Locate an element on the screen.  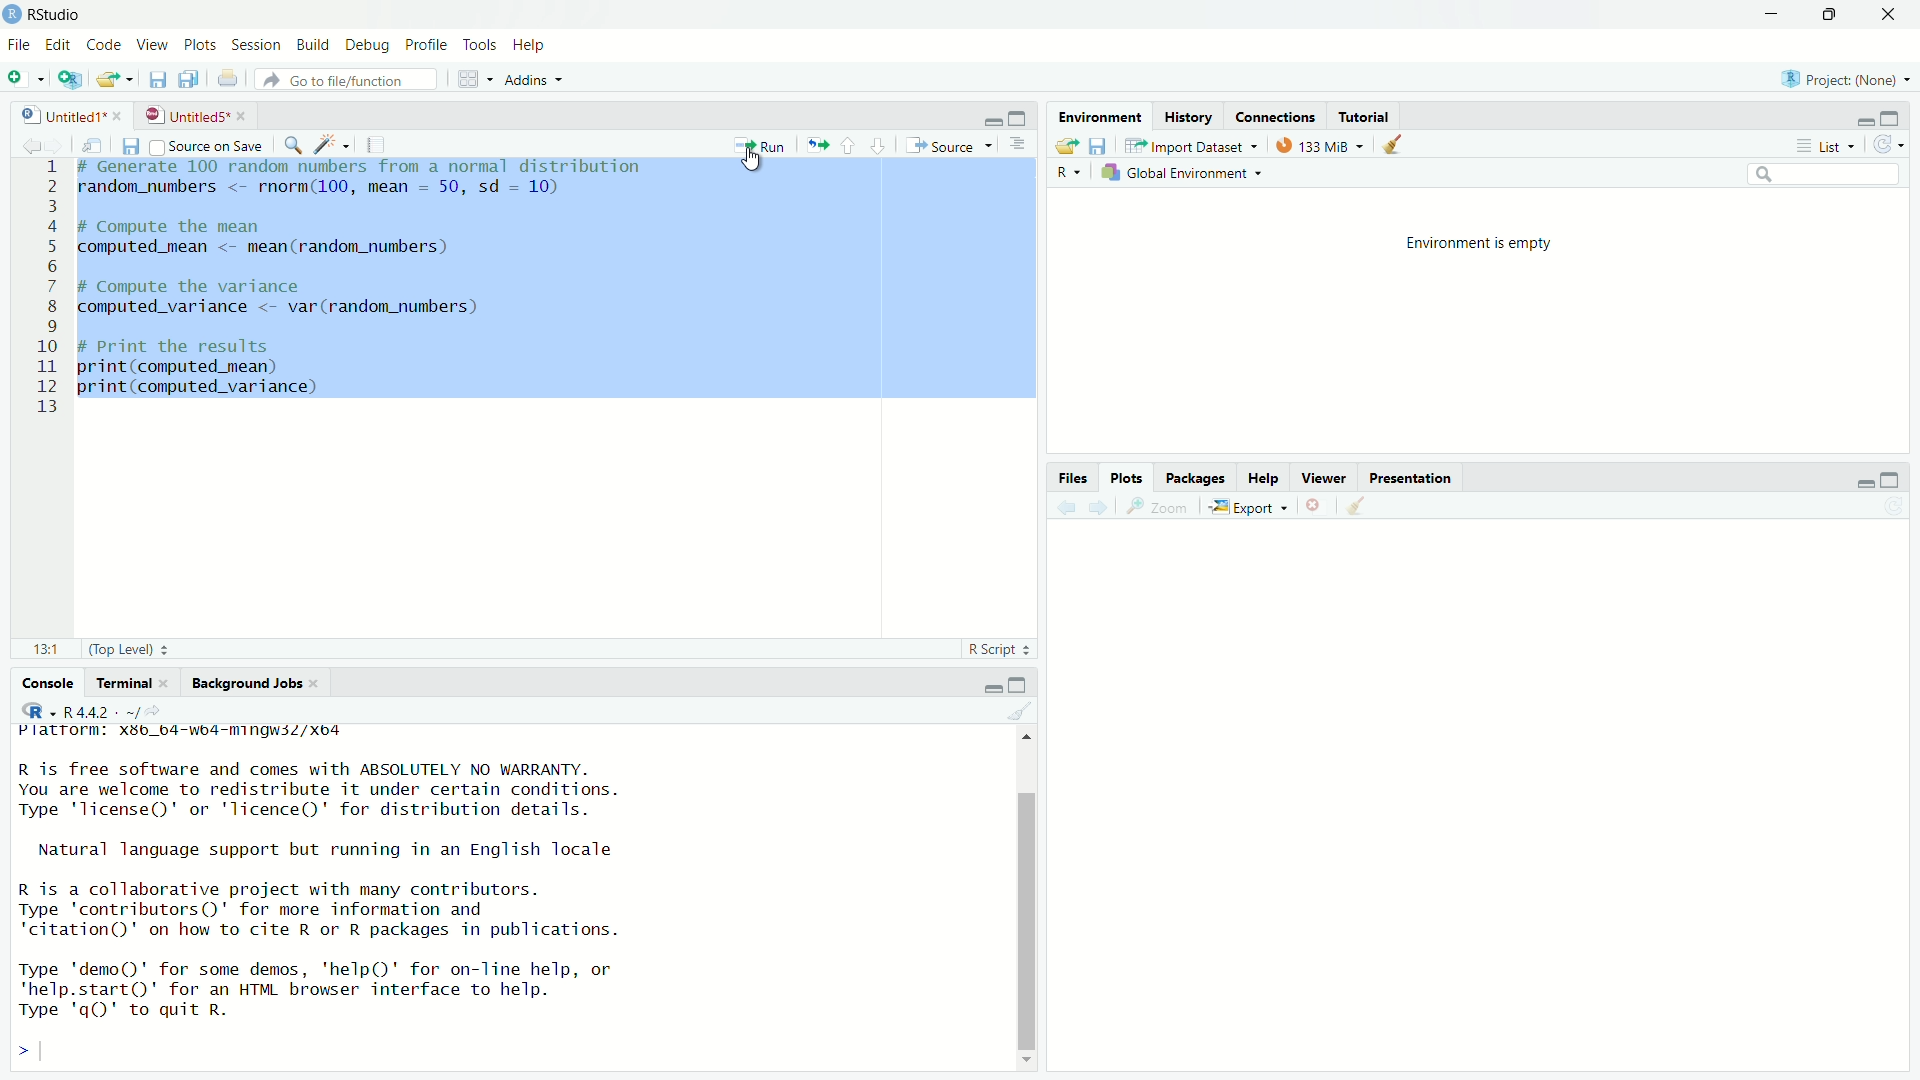
minimize is located at coordinates (989, 683).